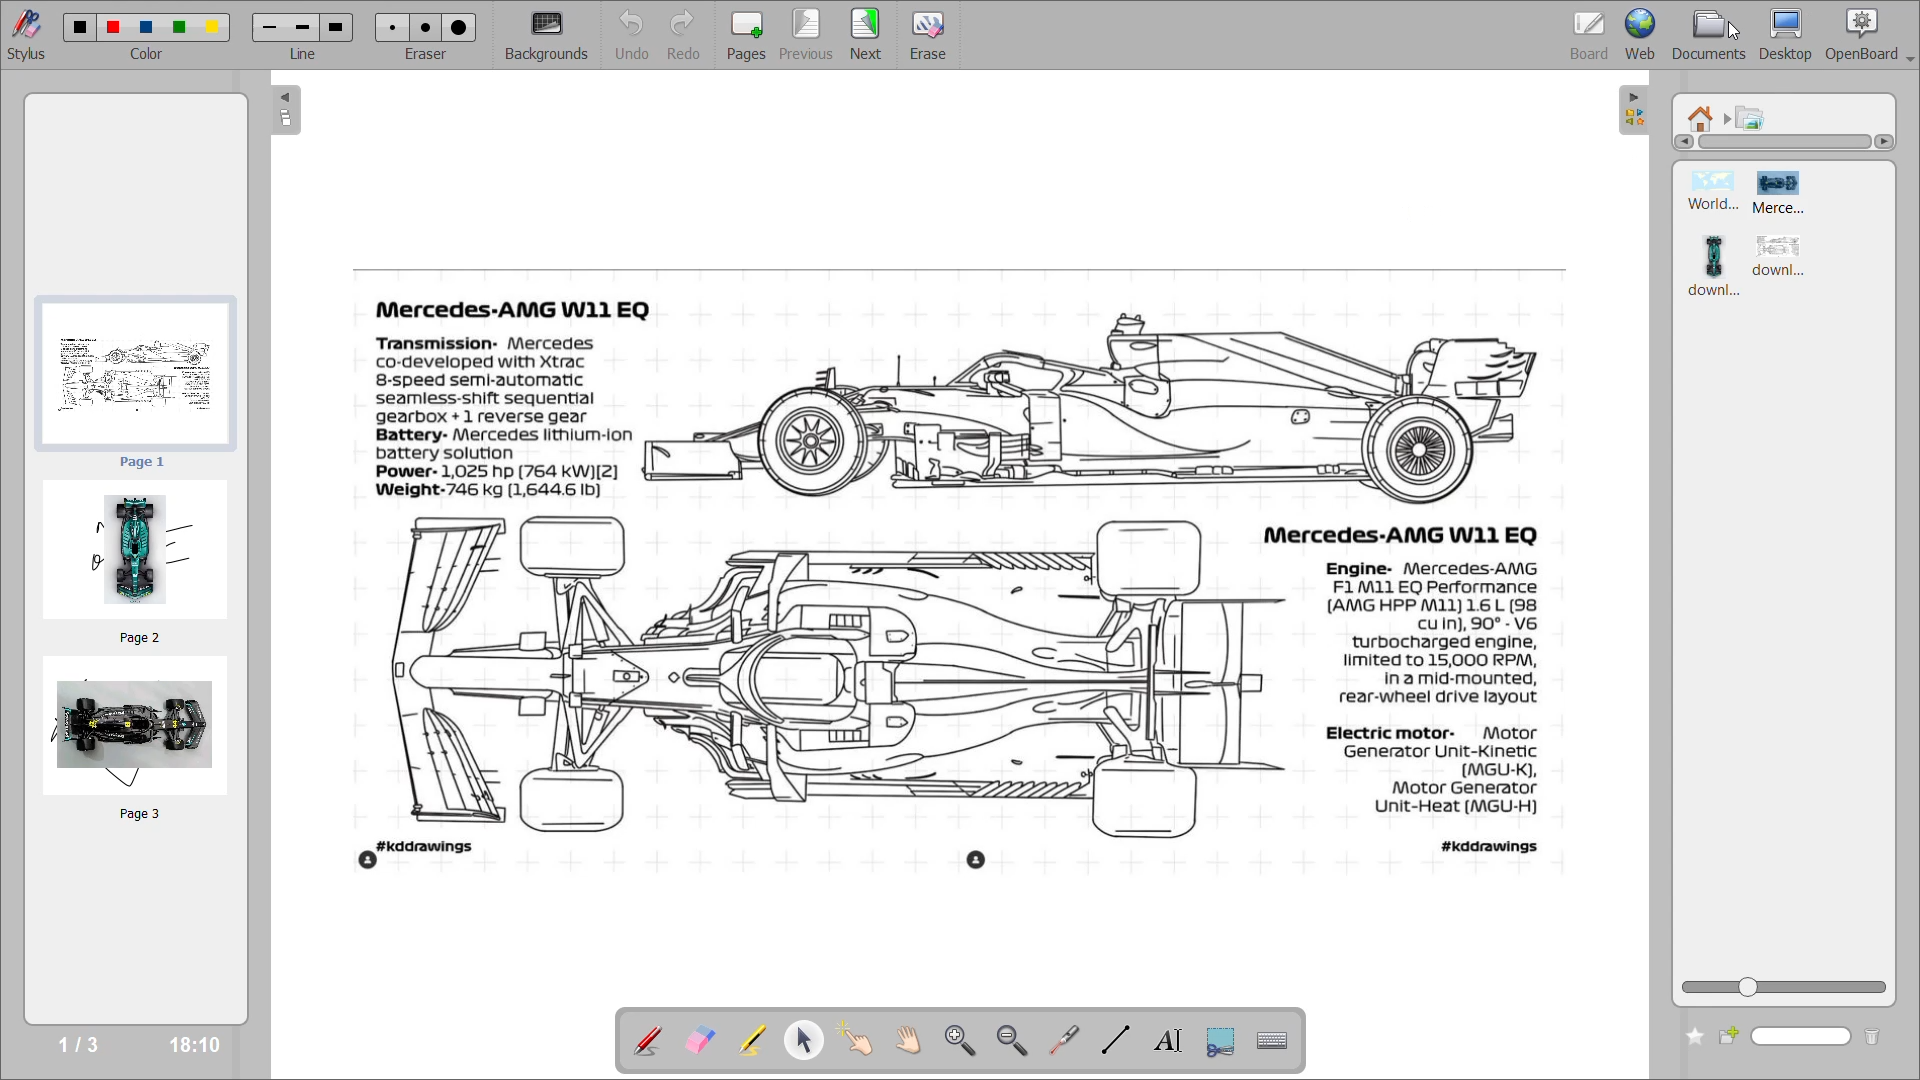 Image resolution: width=1920 pixels, height=1080 pixels. I want to click on select and modify objects, so click(811, 1042).